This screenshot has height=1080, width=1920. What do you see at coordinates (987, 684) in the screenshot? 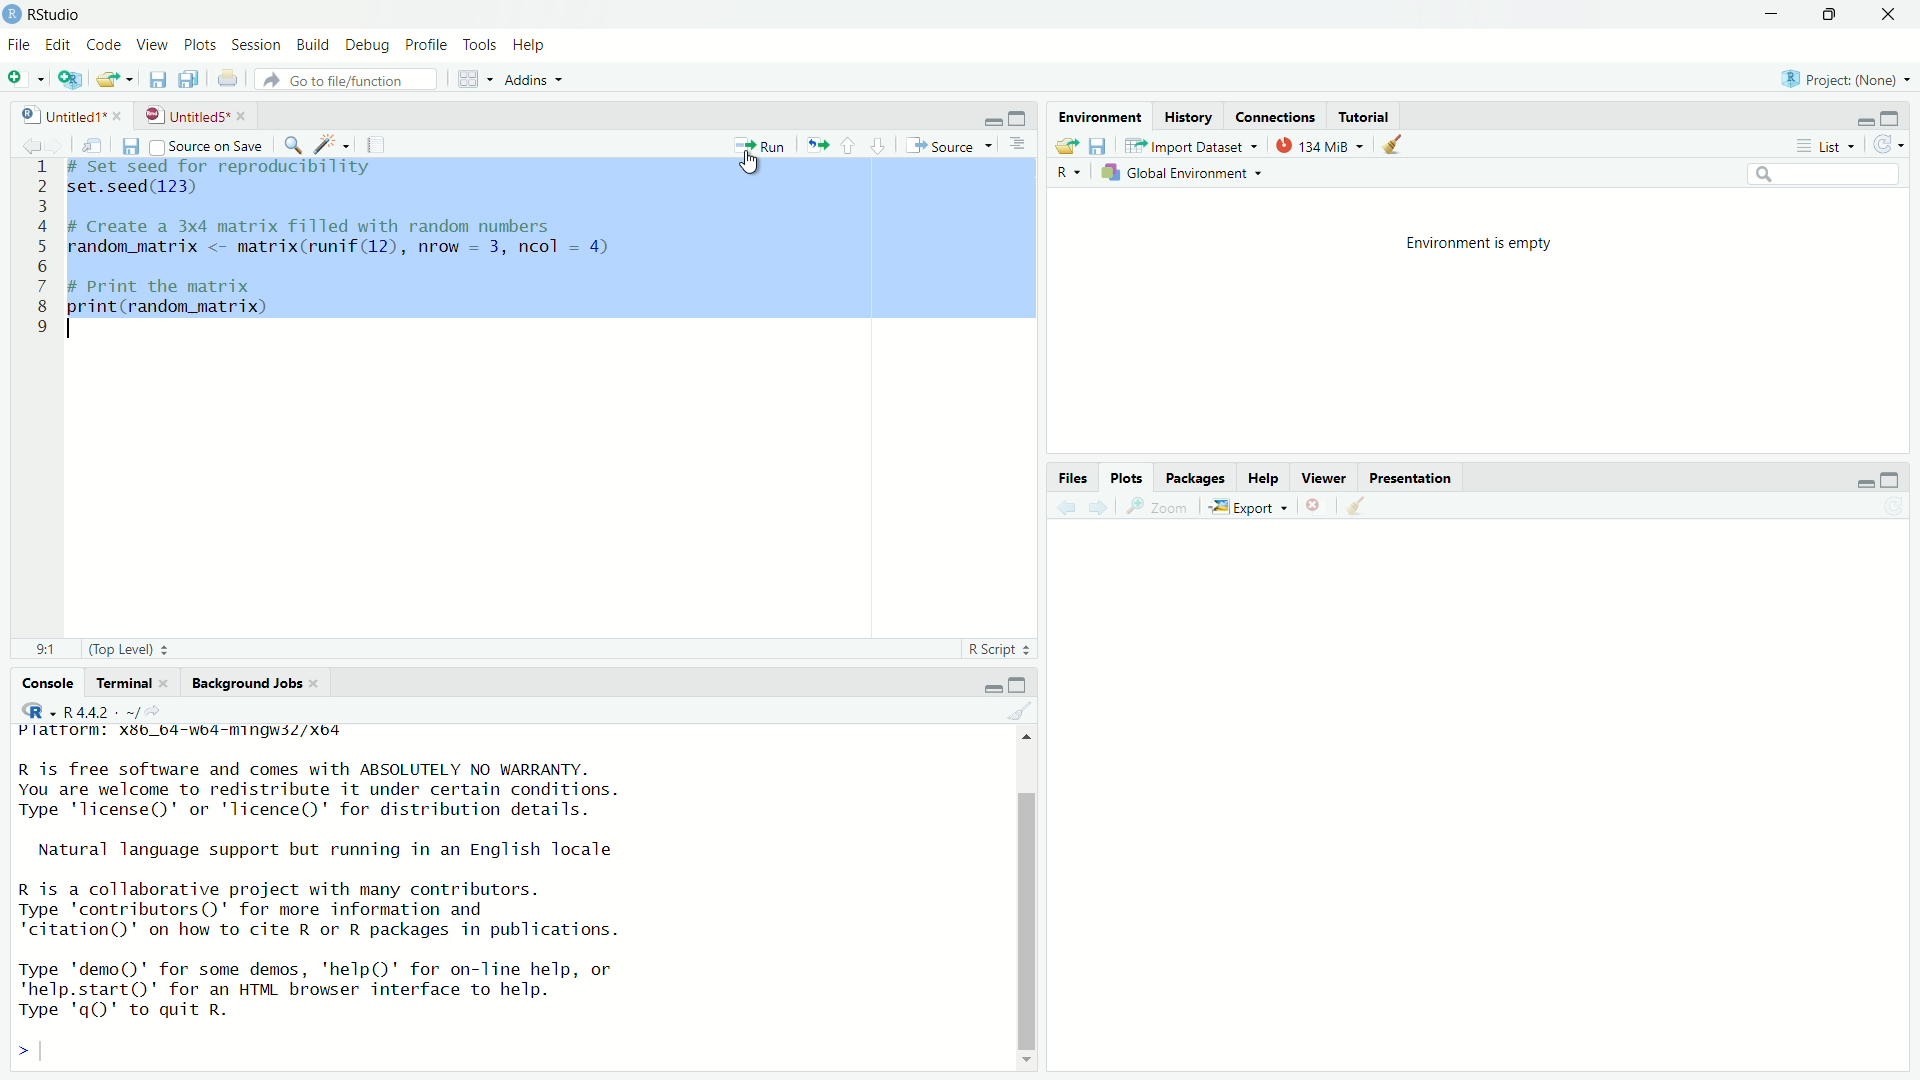
I see `minimise` at bounding box center [987, 684].